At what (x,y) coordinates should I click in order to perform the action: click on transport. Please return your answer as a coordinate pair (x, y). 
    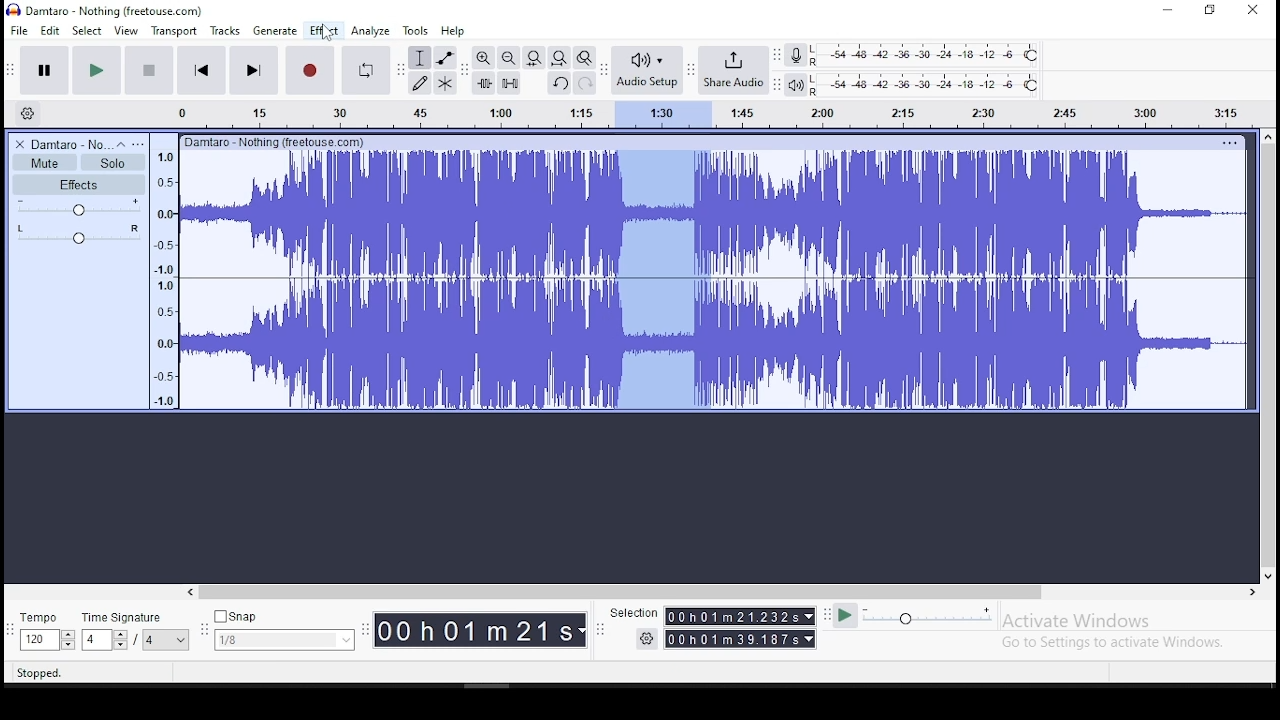
    Looking at the image, I should click on (174, 31).